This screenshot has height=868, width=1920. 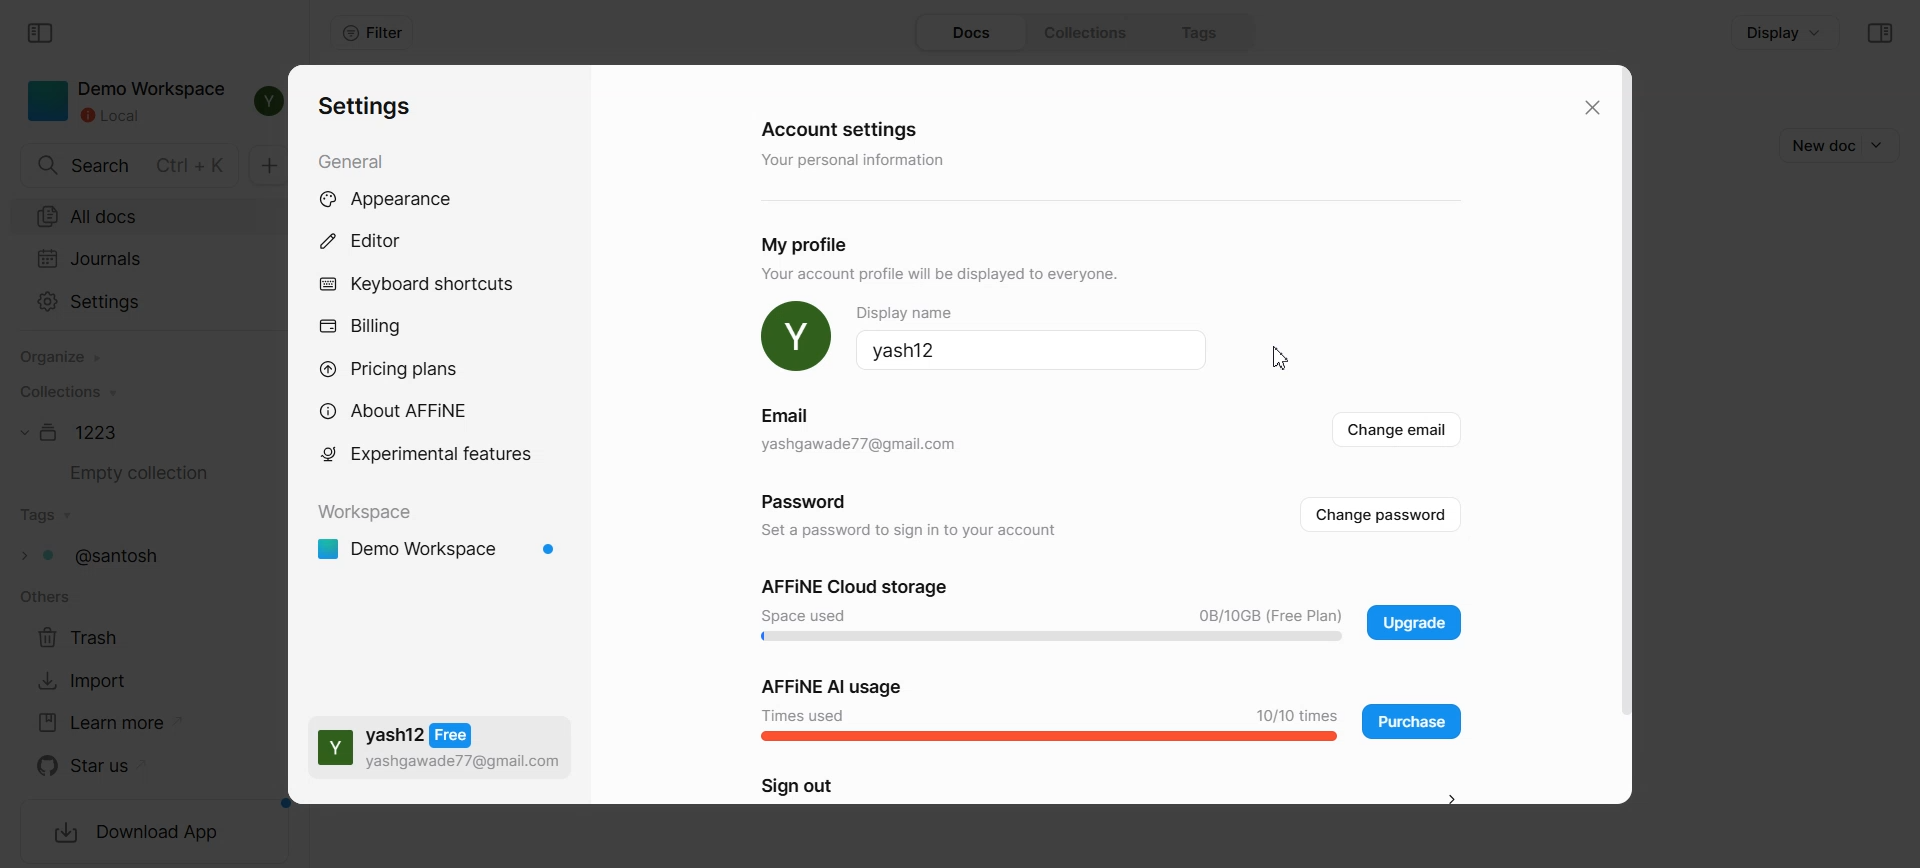 What do you see at coordinates (42, 34) in the screenshot?
I see `Collapse sidebar` at bounding box center [42, 34].